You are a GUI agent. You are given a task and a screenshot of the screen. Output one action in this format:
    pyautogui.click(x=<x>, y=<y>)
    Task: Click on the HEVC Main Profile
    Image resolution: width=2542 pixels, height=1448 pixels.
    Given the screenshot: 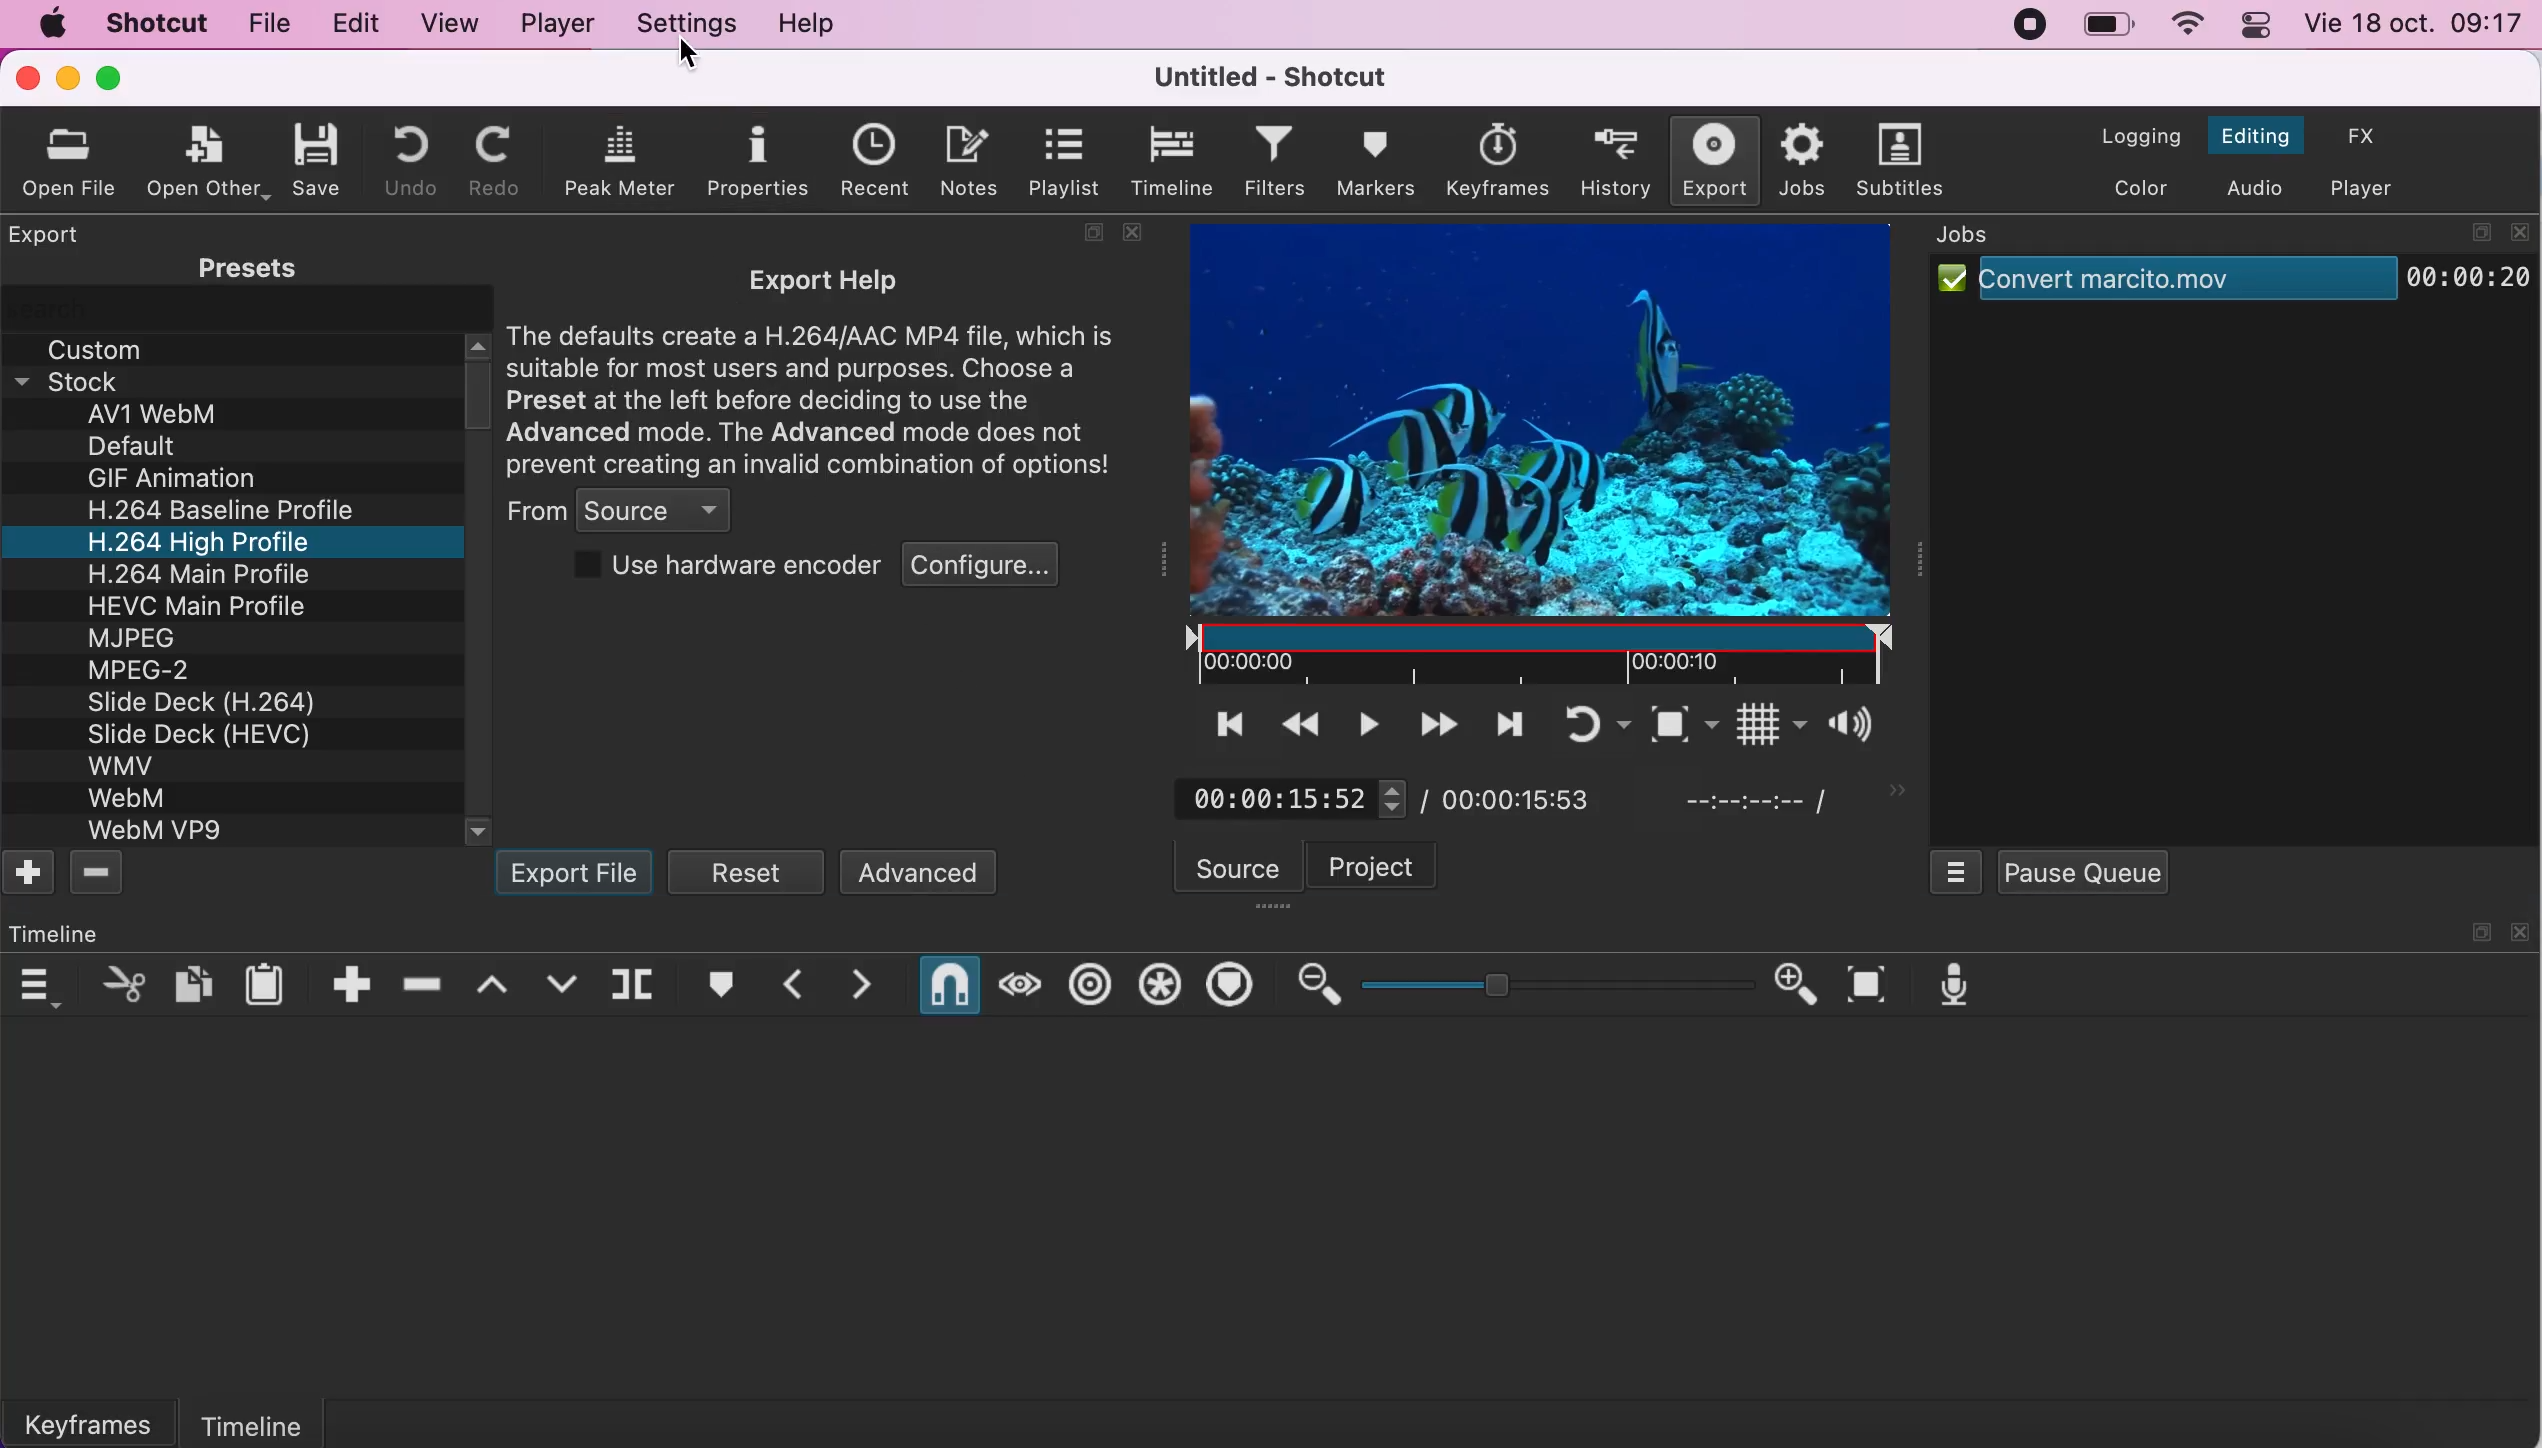 What is the action you would take?
    pyautogui.click(x=199, y=604)
    